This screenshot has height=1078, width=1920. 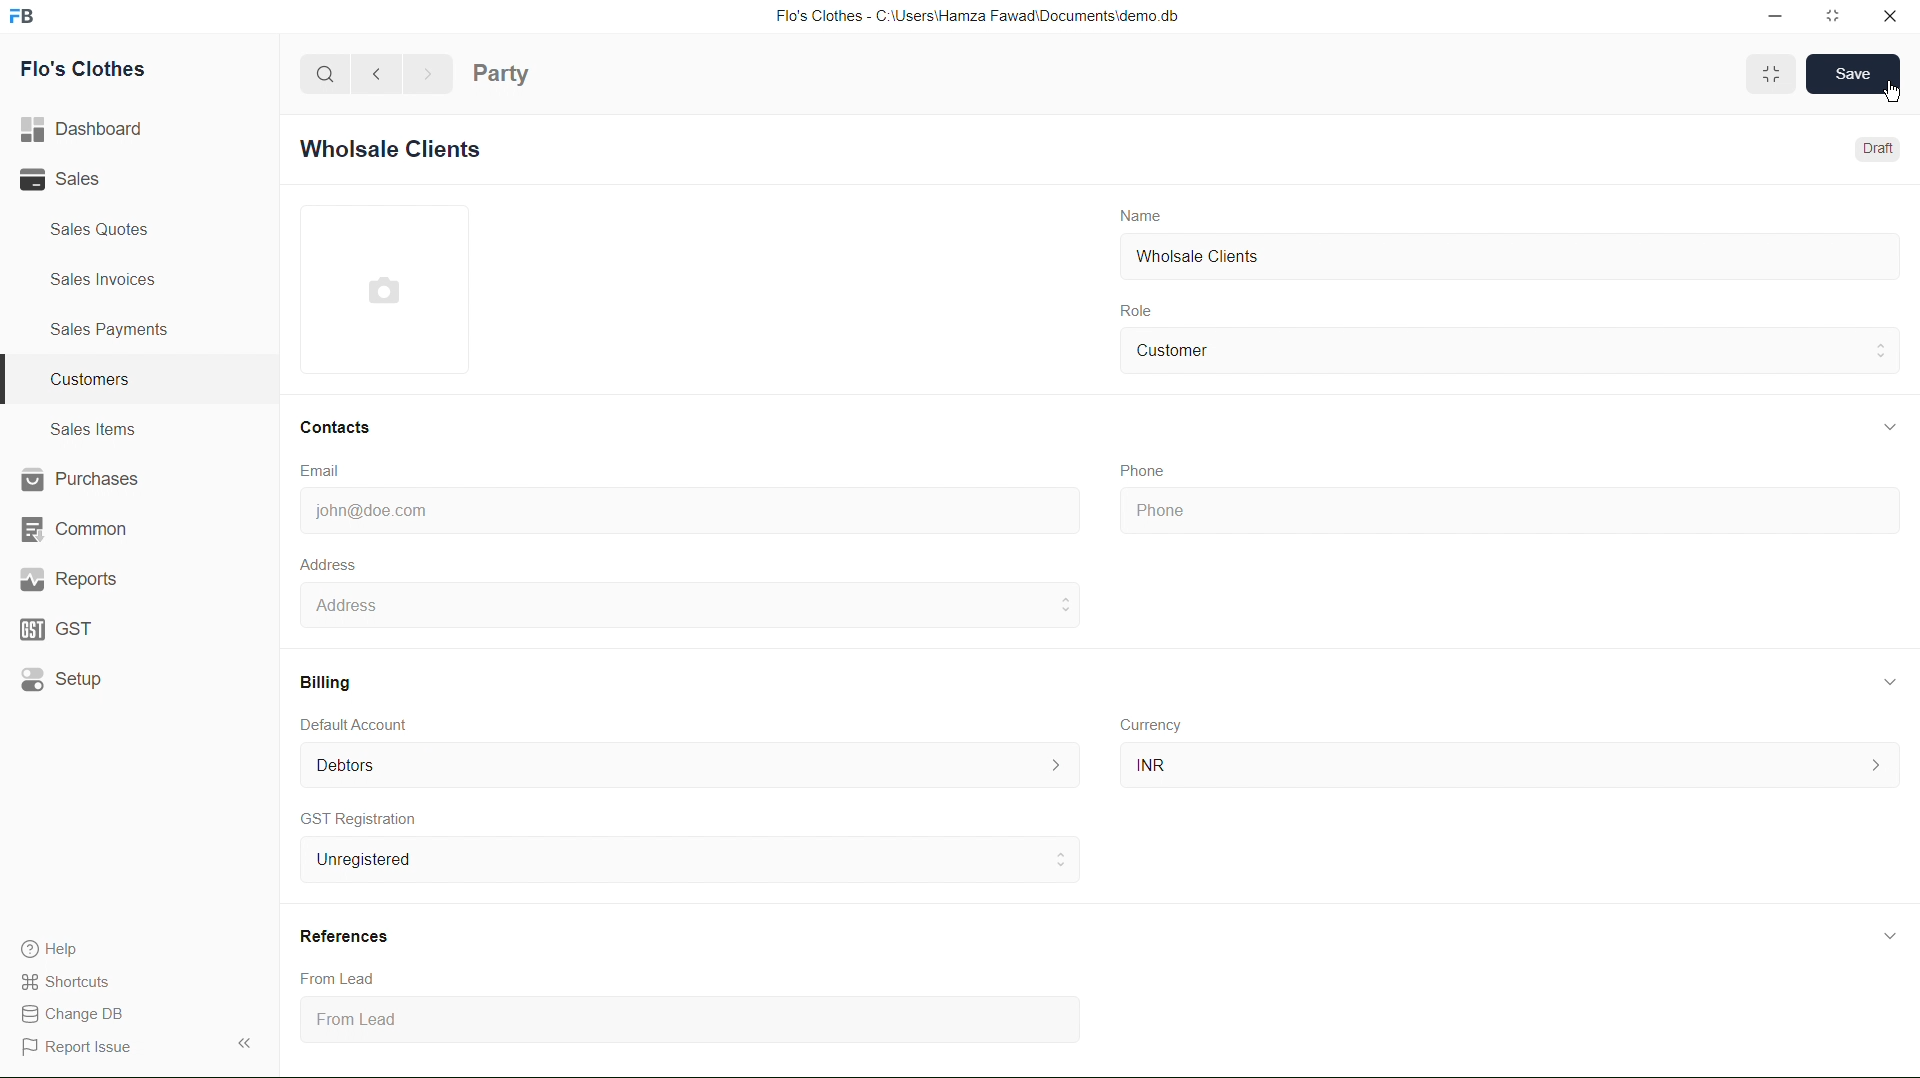 What do you see at coordinates (1187, 349) in the screenshot?
I see `Customer` at bounding box center [1187, 349].